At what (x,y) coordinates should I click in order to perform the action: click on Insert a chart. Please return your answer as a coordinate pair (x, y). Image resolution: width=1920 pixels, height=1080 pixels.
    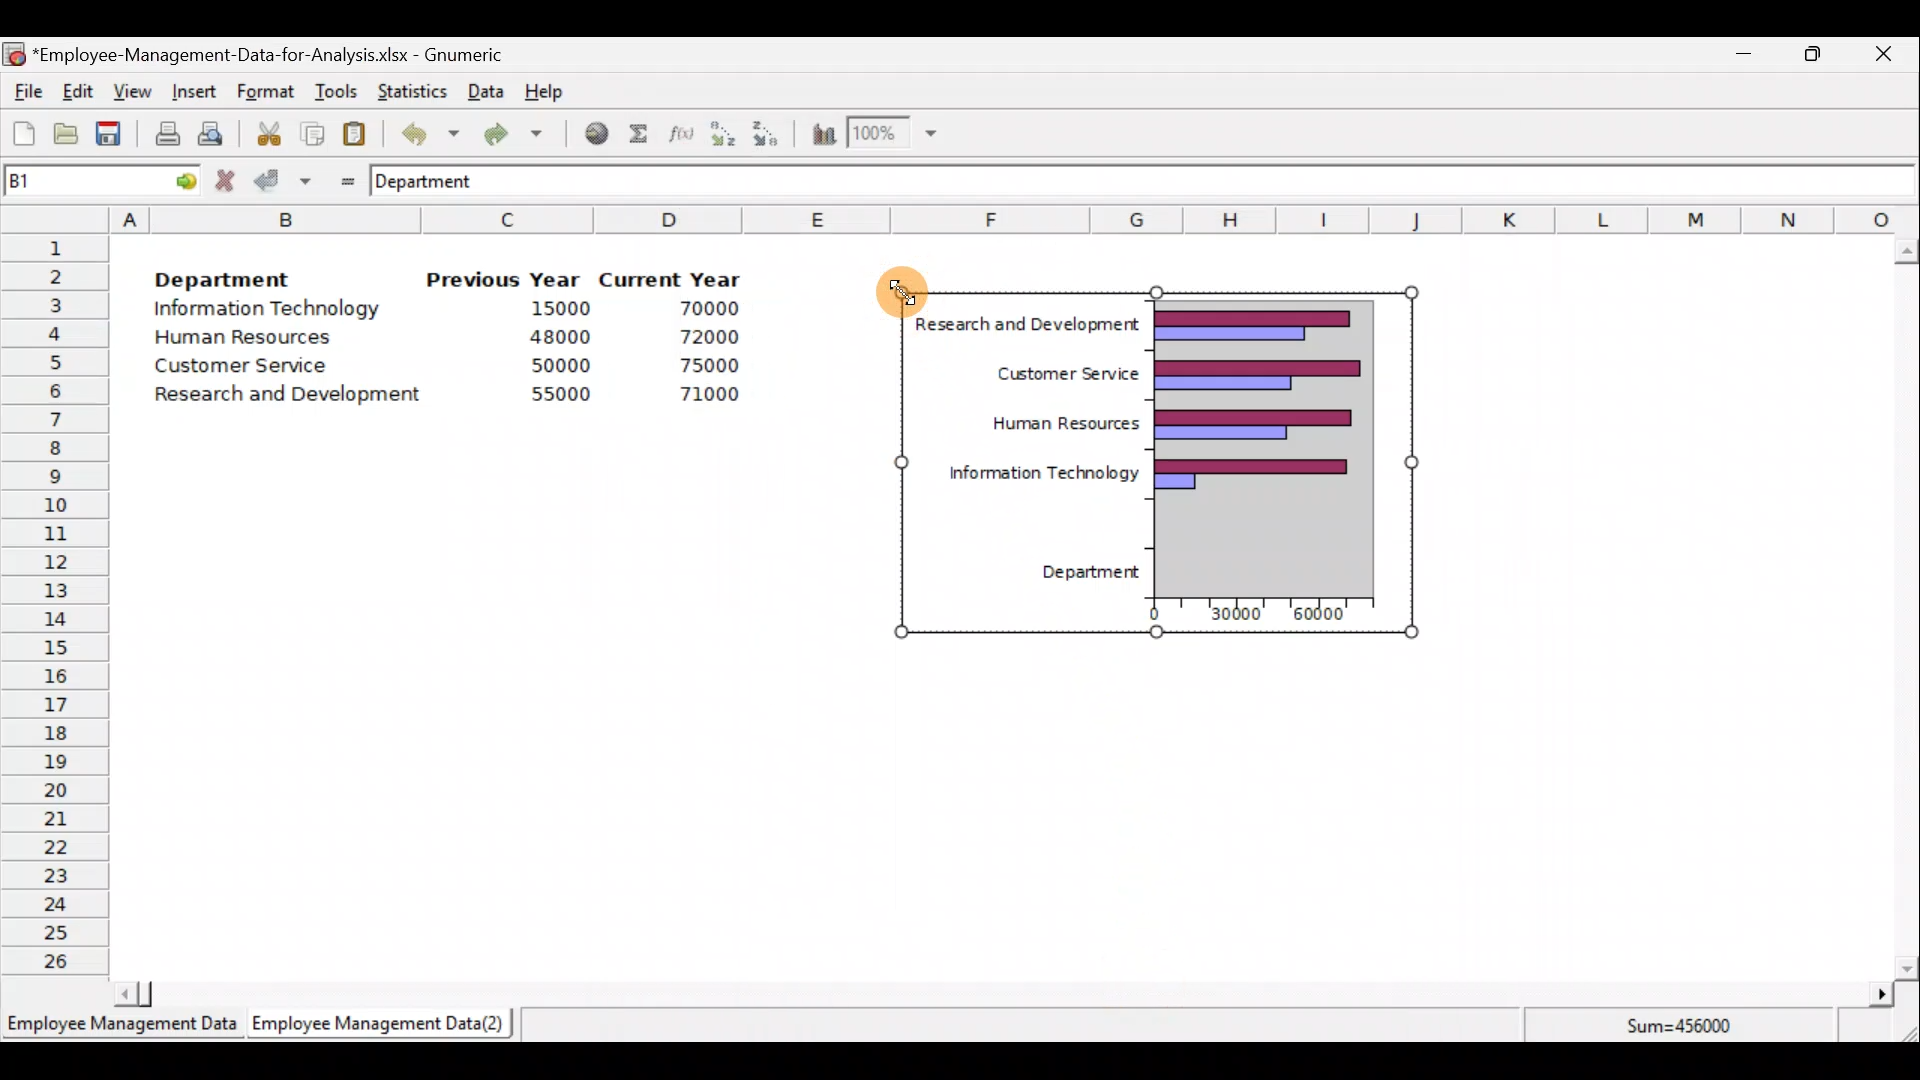
    Looking at the image, I should click on (819, 136).